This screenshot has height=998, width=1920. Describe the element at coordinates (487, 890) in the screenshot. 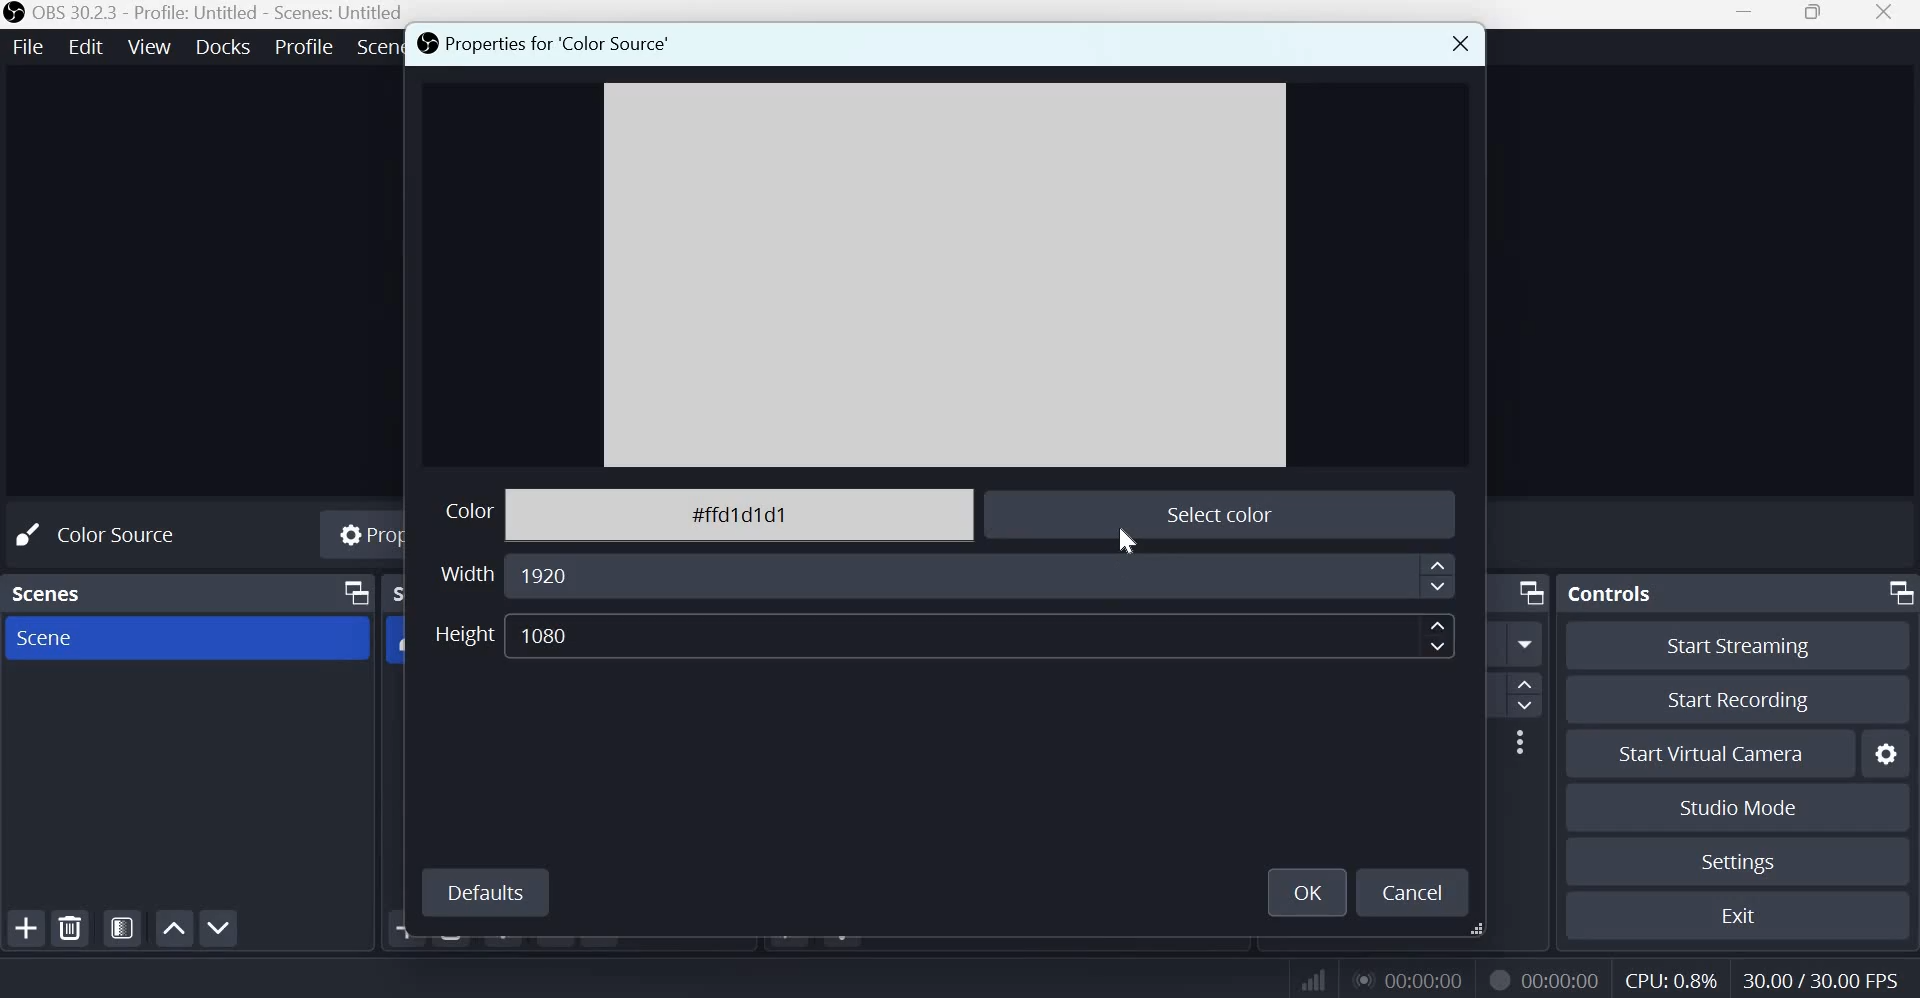

I see `Defaults` at that location.